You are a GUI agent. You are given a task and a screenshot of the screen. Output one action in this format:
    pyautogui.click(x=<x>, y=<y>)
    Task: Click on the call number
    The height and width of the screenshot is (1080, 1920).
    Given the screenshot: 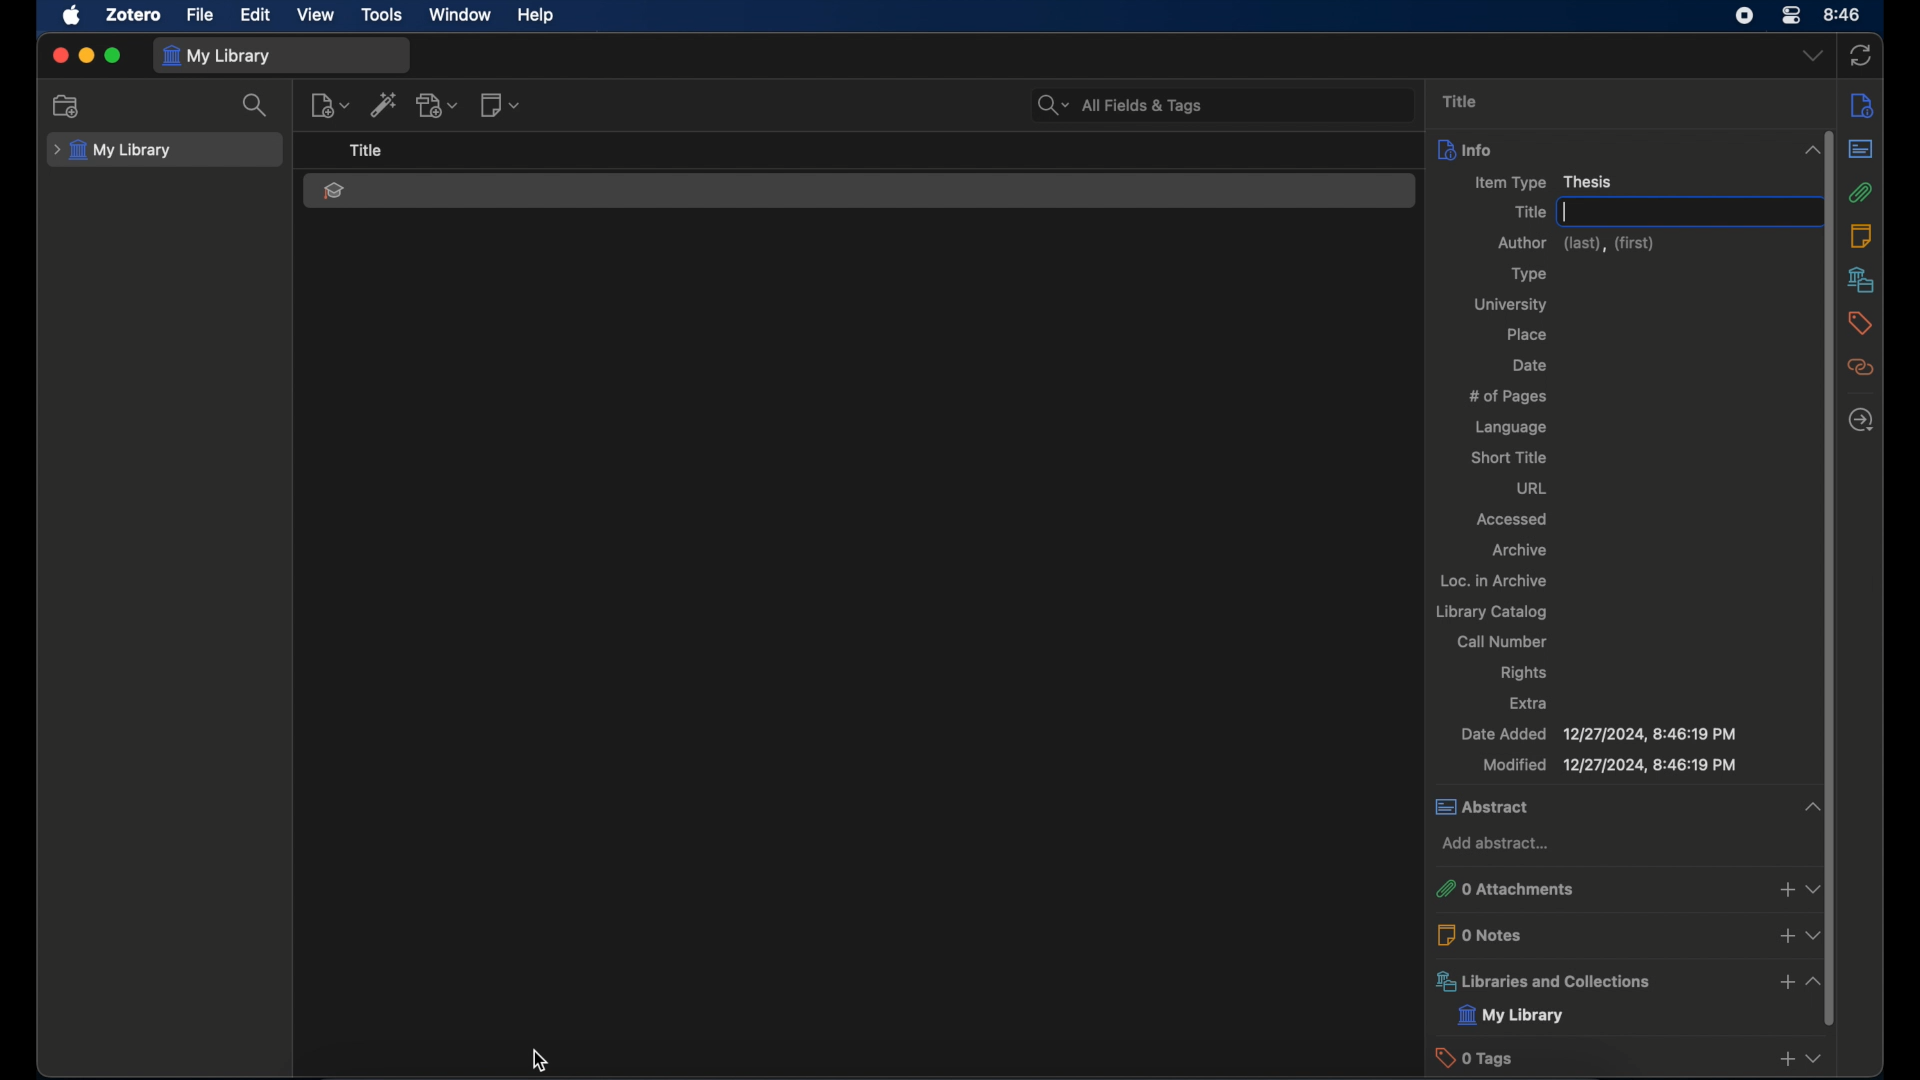 What is the action you would take?
    pyautogui.click(x=1502, y=641)
    